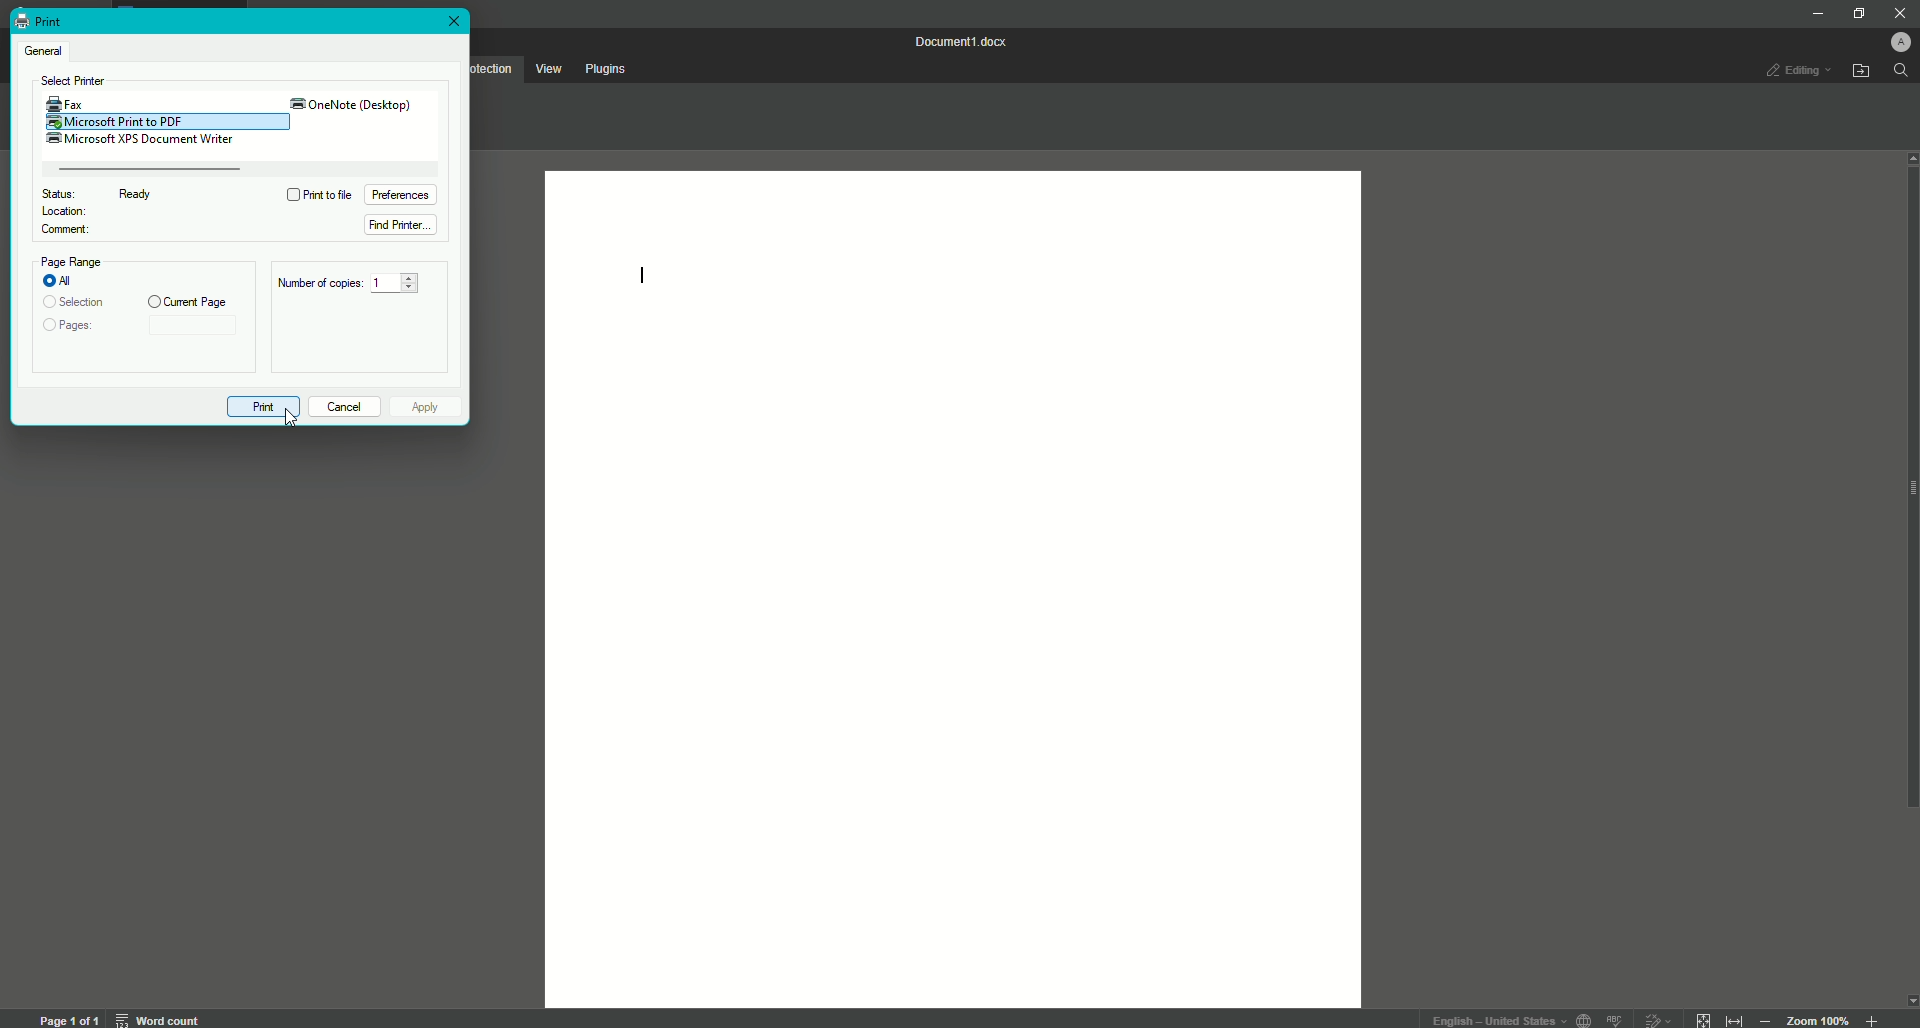 This screenshot has width=1920, height=1028. Describe the element at coordinates (318, 285) in the screenshot. I see `Number of Copies : ` at that location.